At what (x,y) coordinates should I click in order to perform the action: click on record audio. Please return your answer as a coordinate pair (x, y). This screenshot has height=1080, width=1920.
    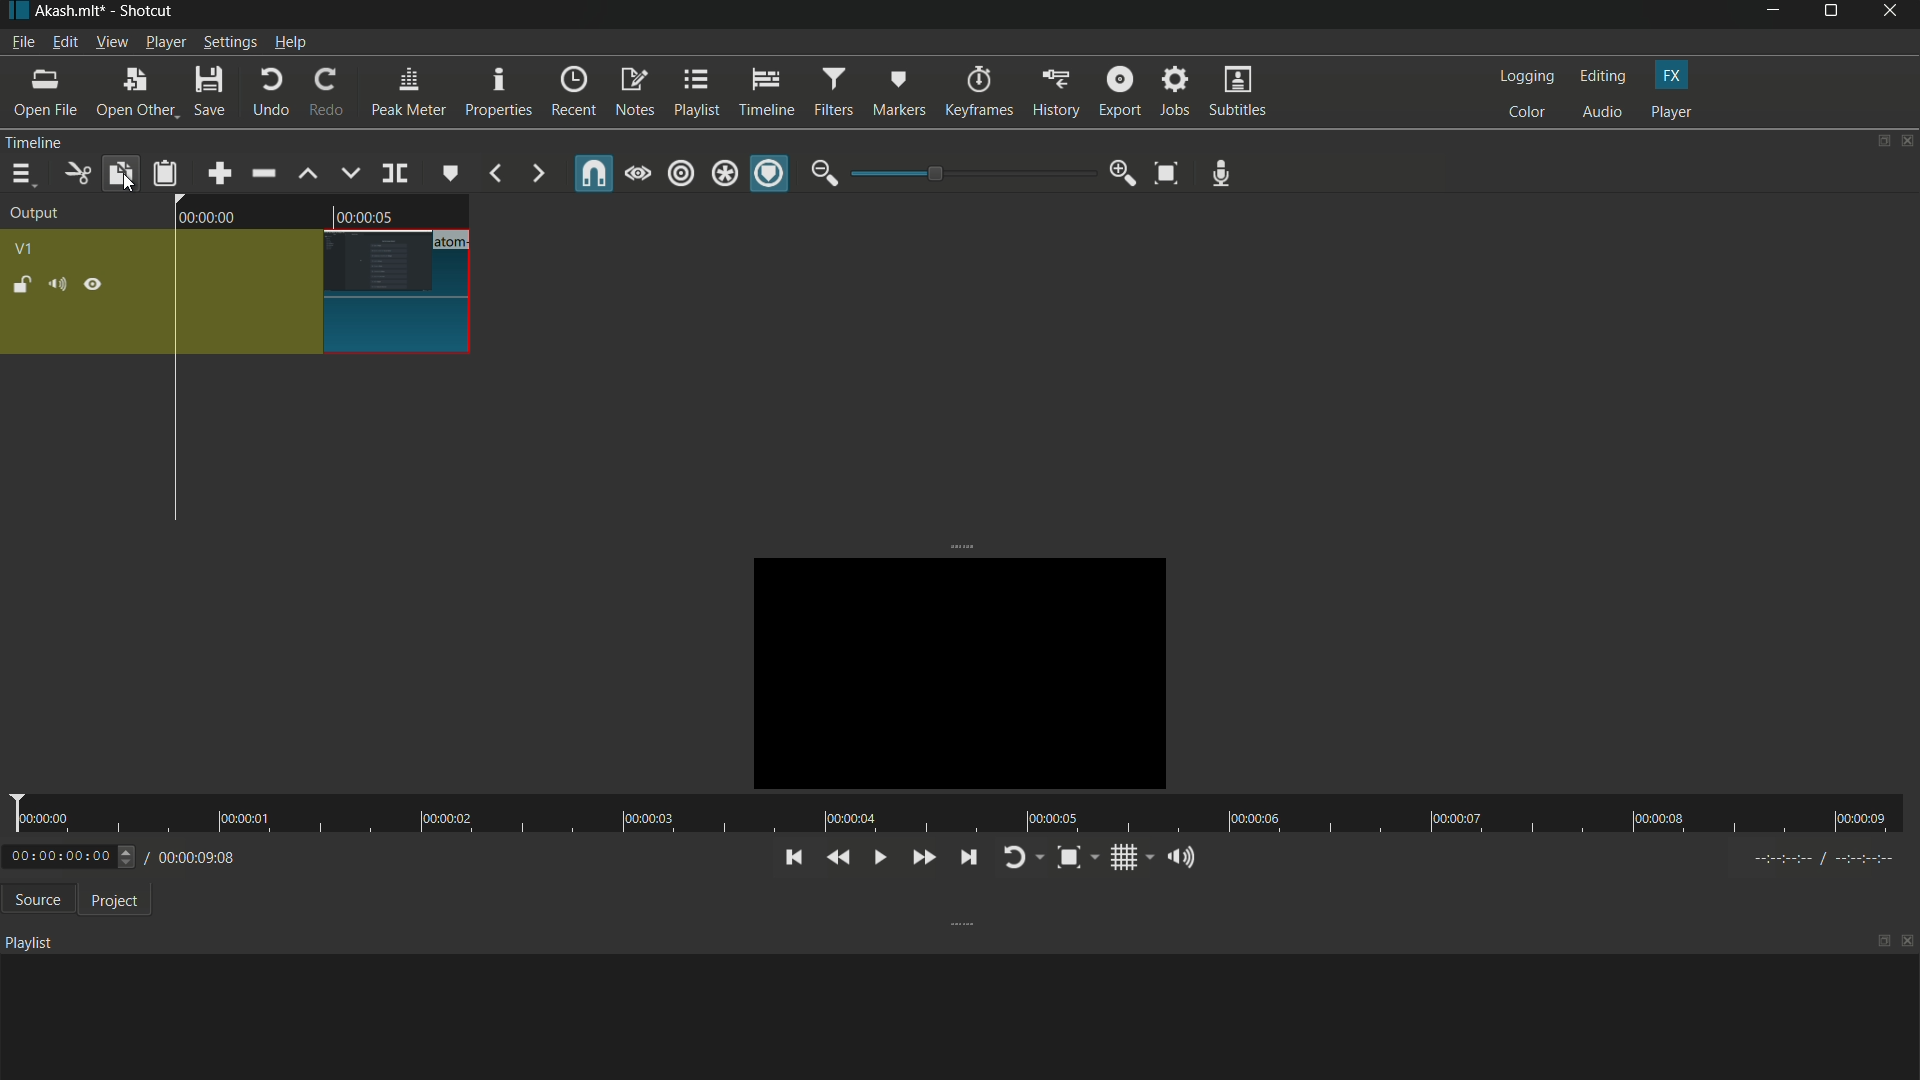
    Looking at the image, I should click on (1222, 174).